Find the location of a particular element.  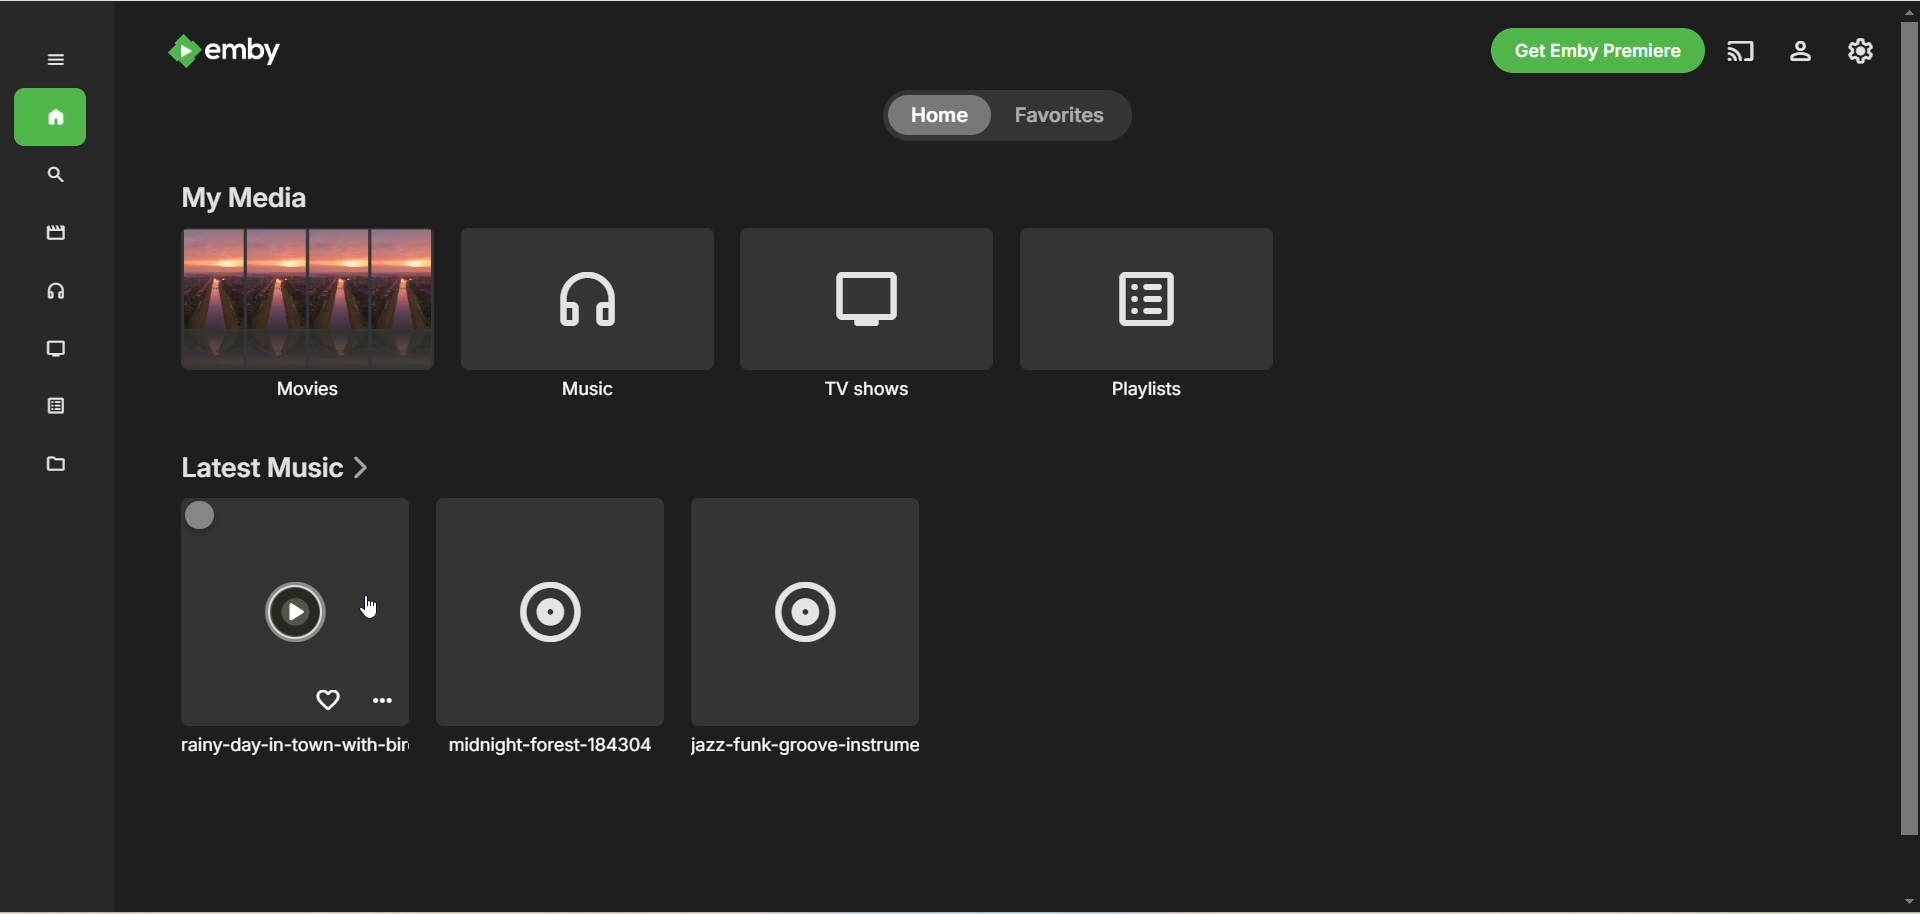

favorites is located at coordinates (1064, 116).